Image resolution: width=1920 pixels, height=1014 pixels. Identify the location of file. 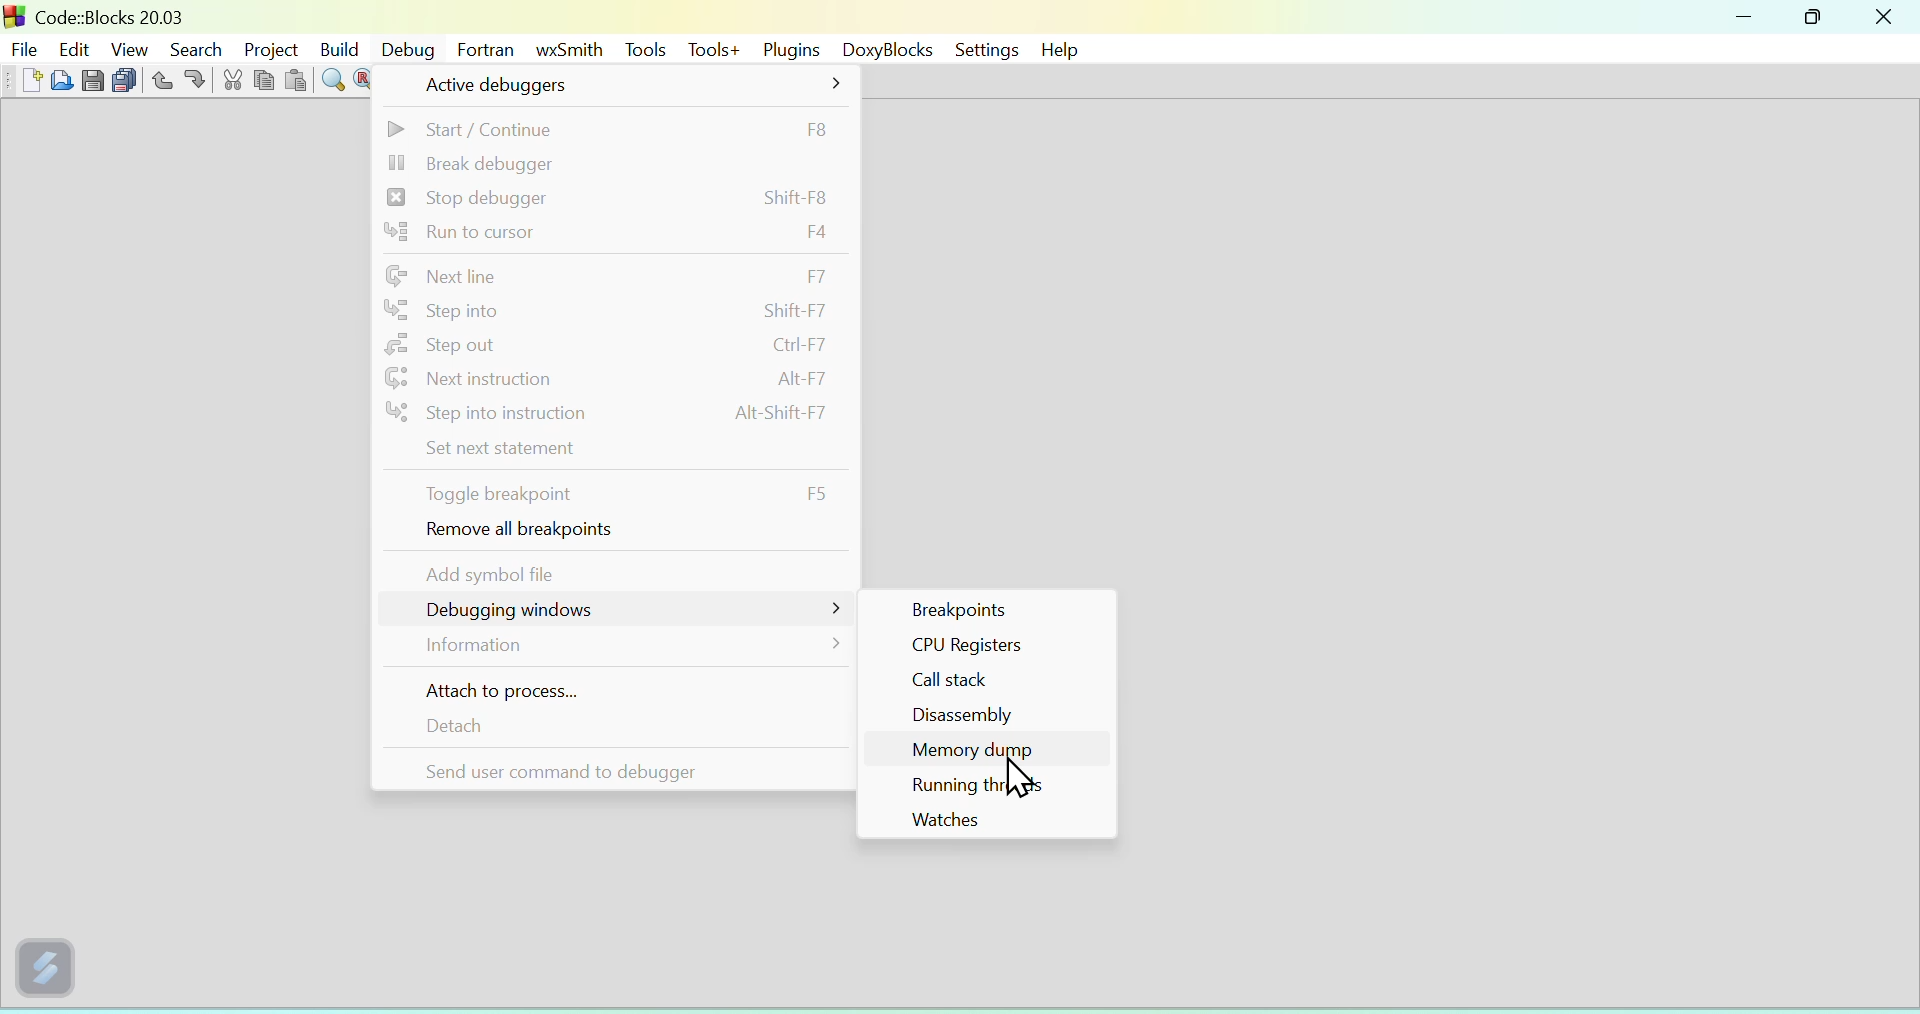
(24, 46).